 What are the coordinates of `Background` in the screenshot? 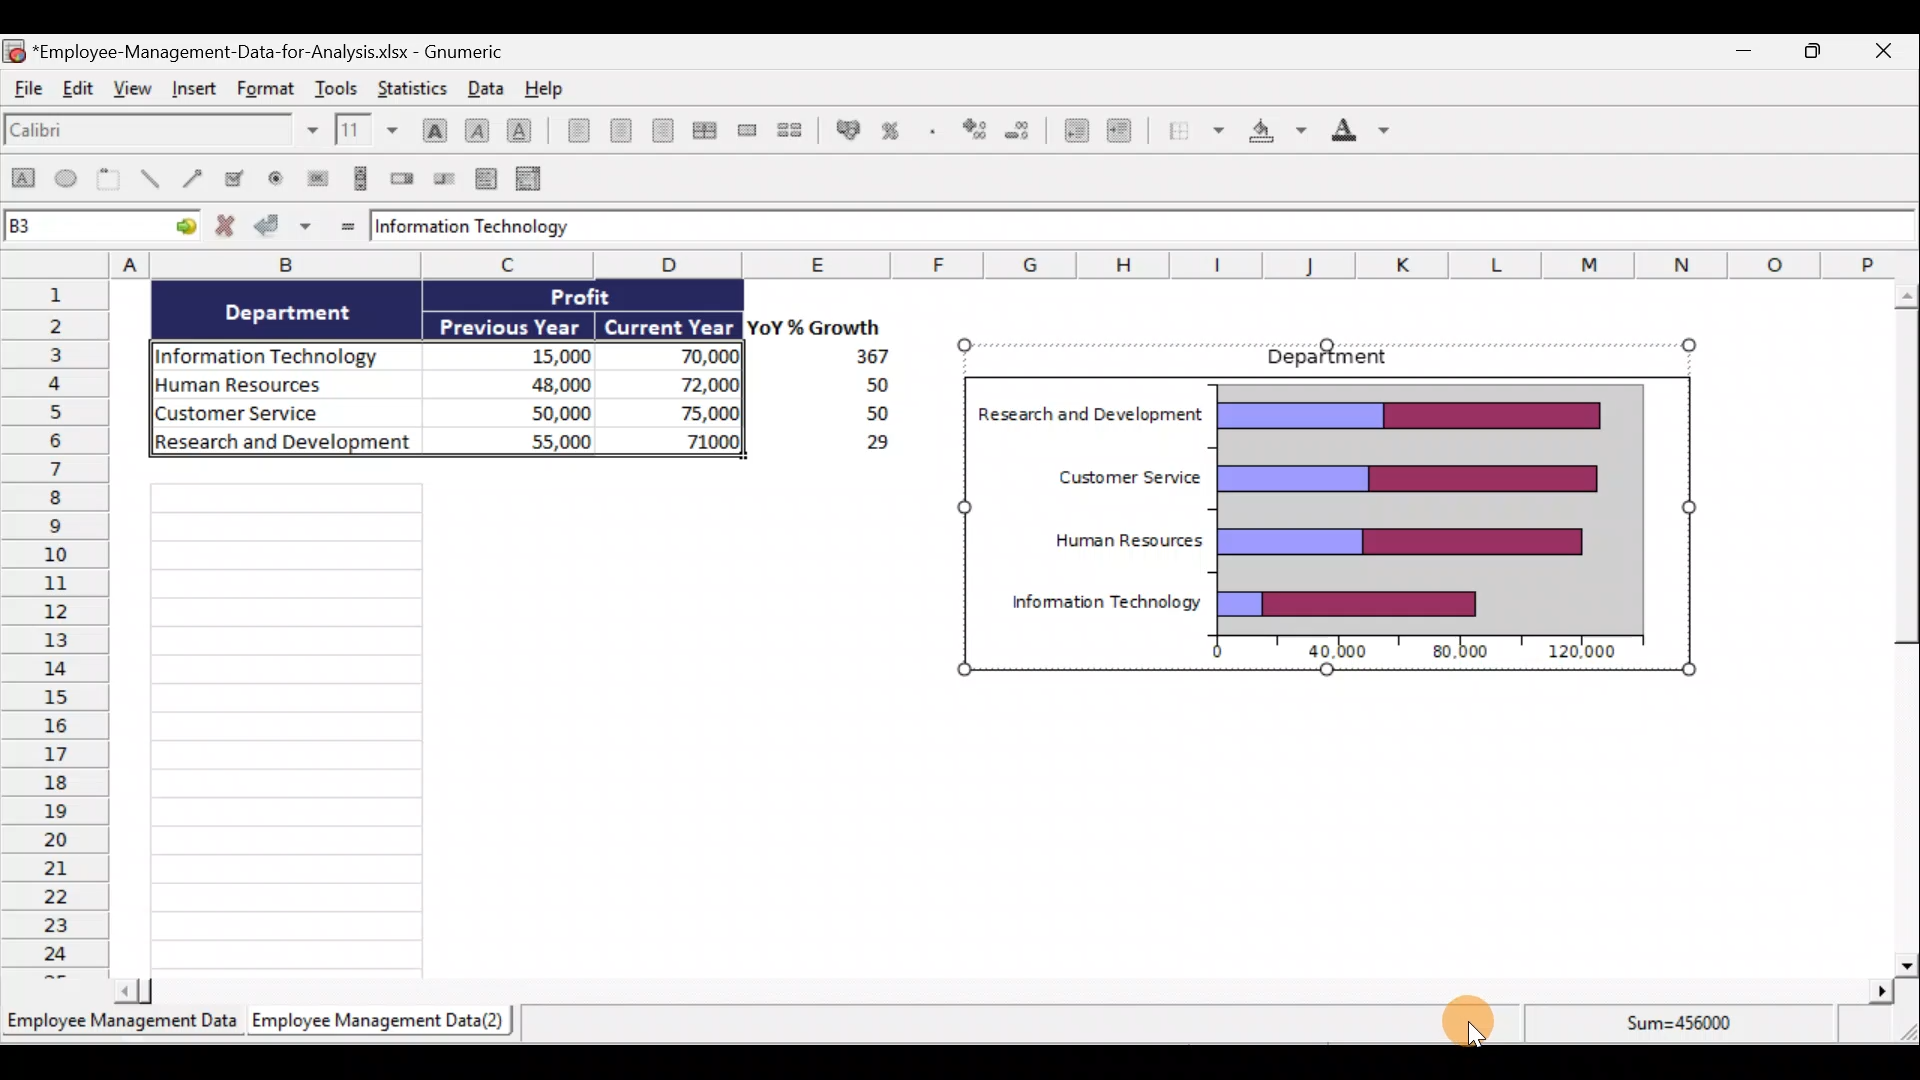 It's located at (1279, 134).